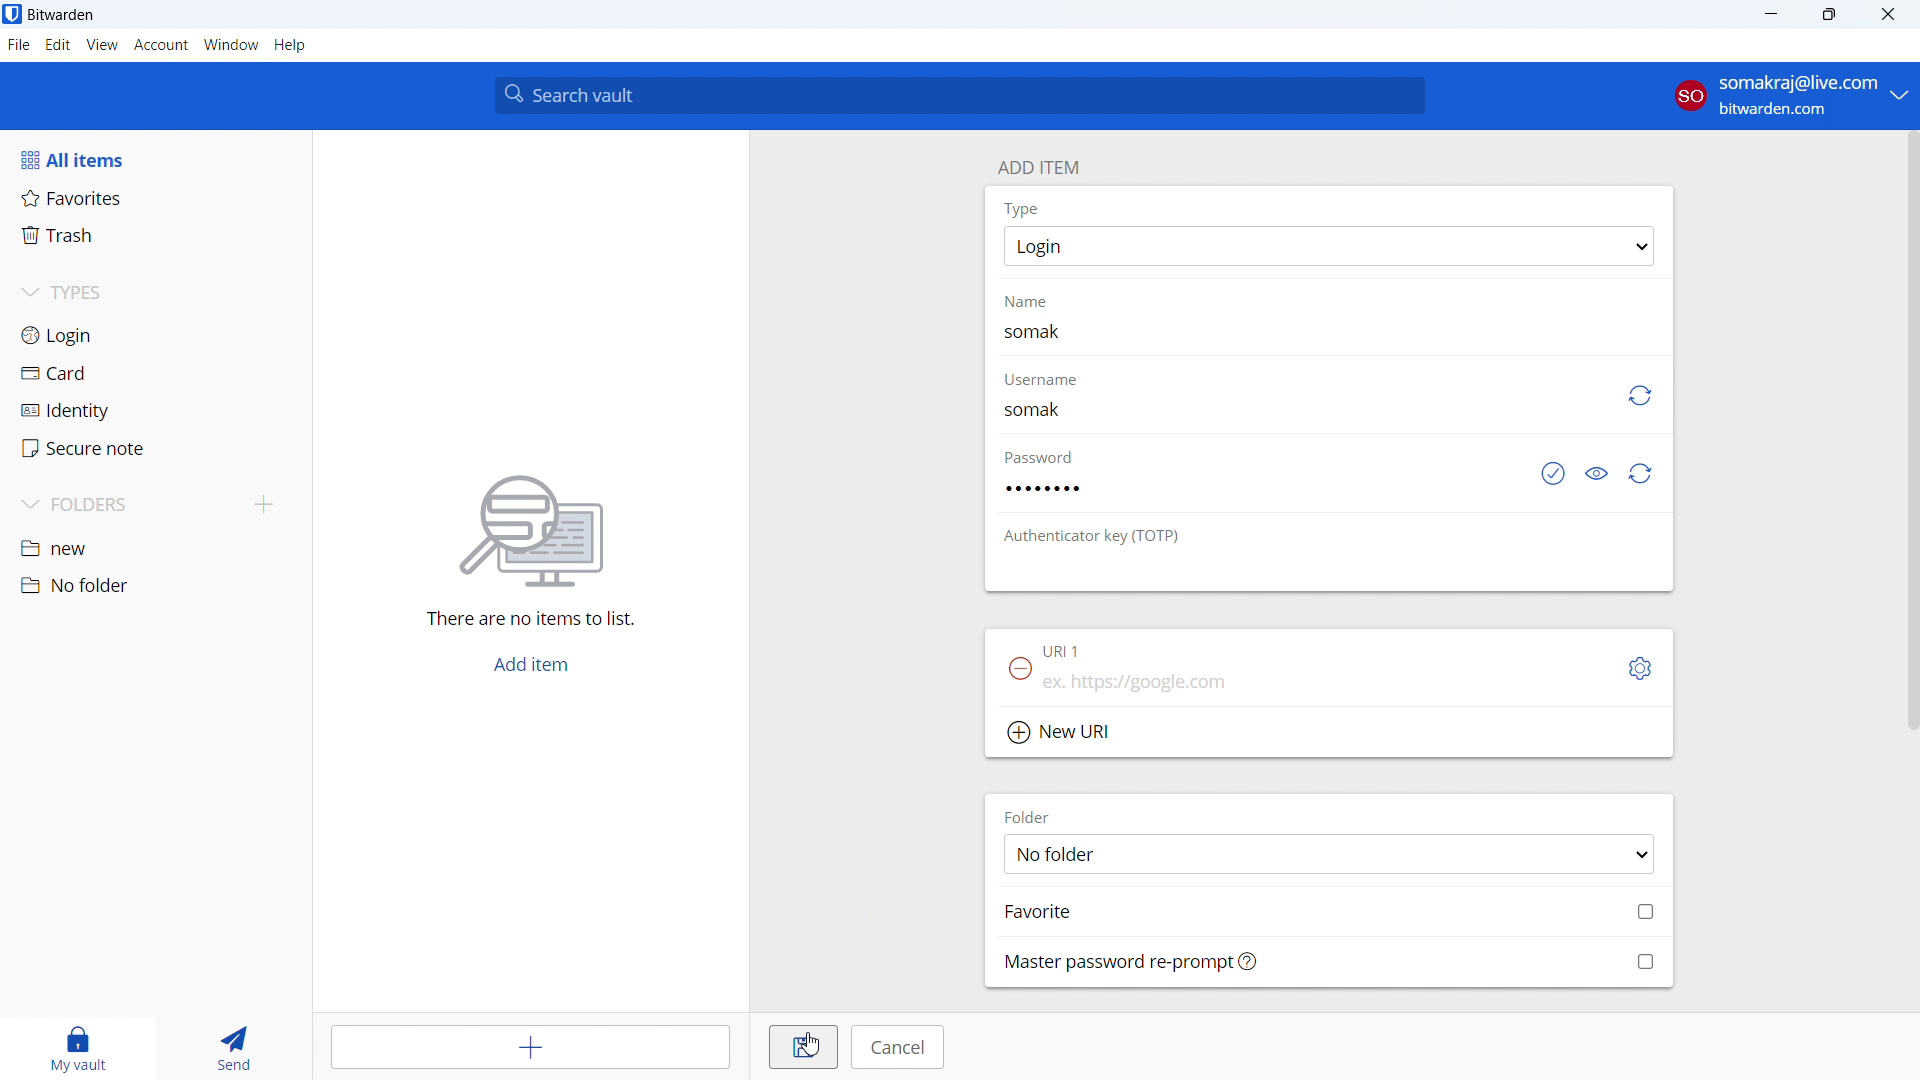 The image size is (1920, 1080). I want to click on trash, so click(154, 236).